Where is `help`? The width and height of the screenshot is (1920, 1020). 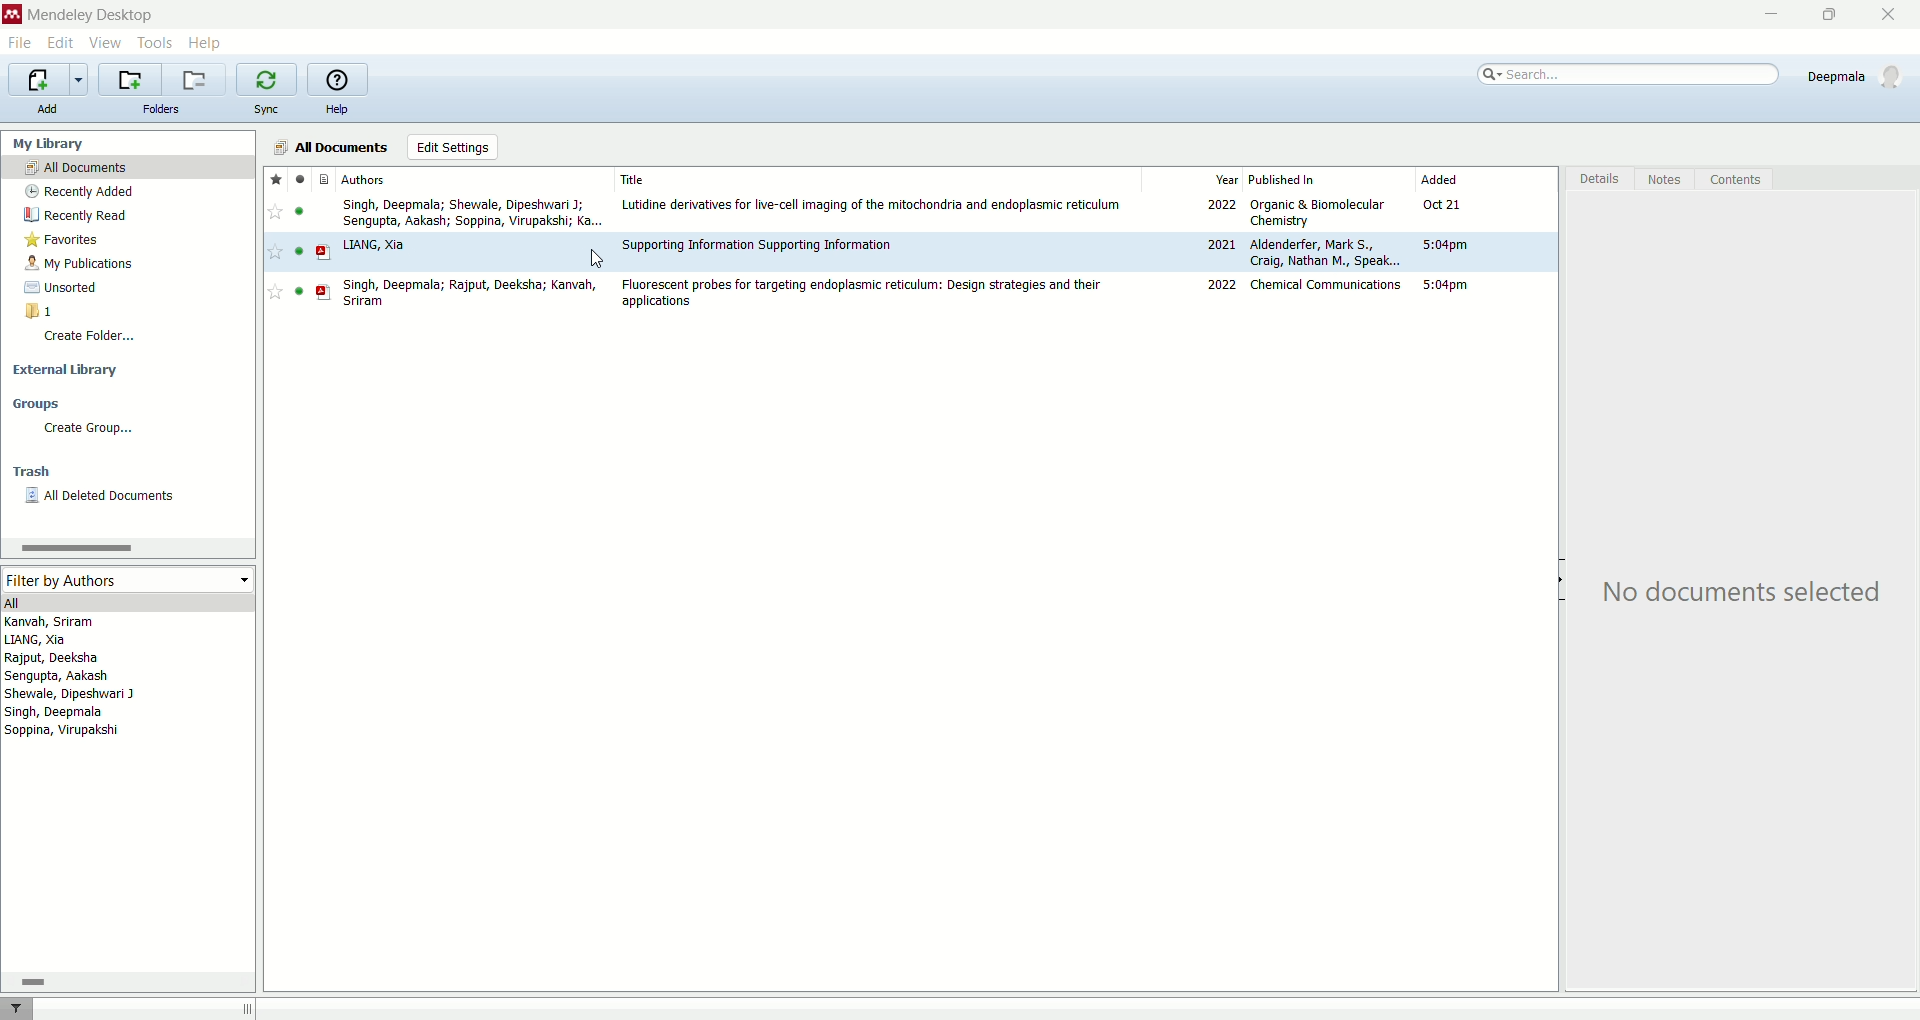 help is located at coordinates (204, 44).